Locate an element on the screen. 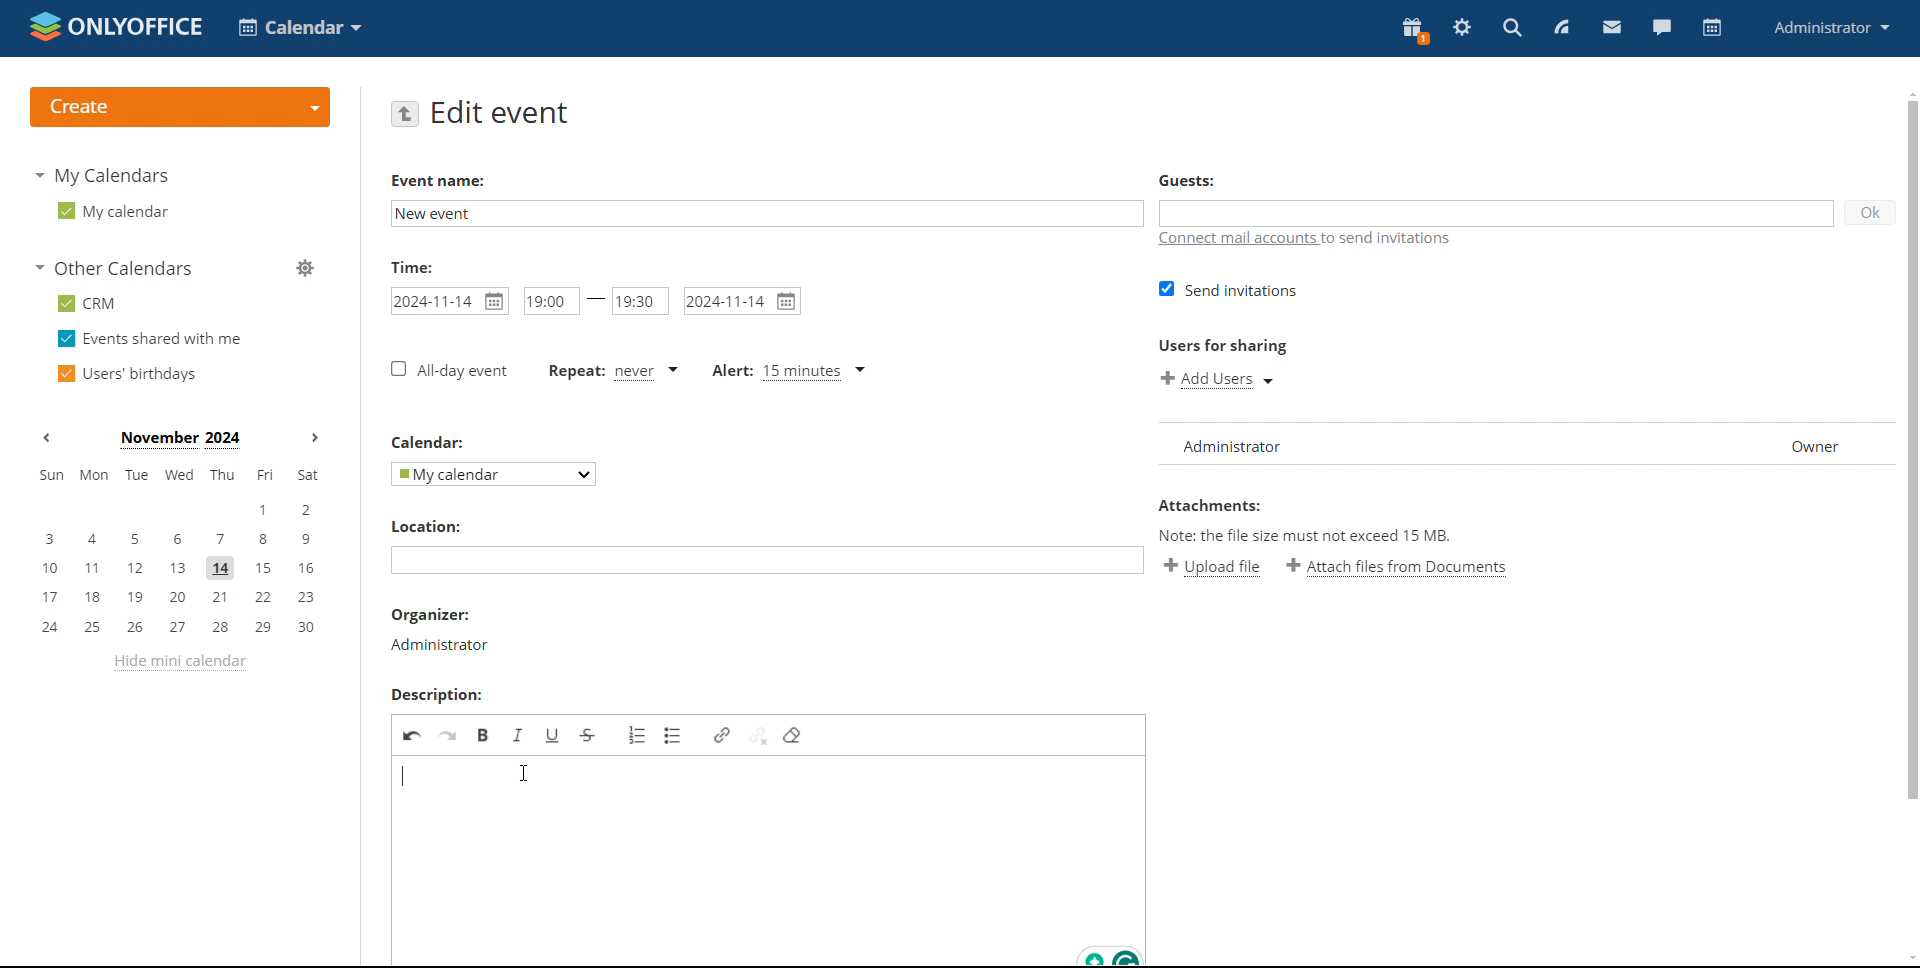 The width and height of the screenshot is (1920, 968). time is located at coordinates (418, 266).